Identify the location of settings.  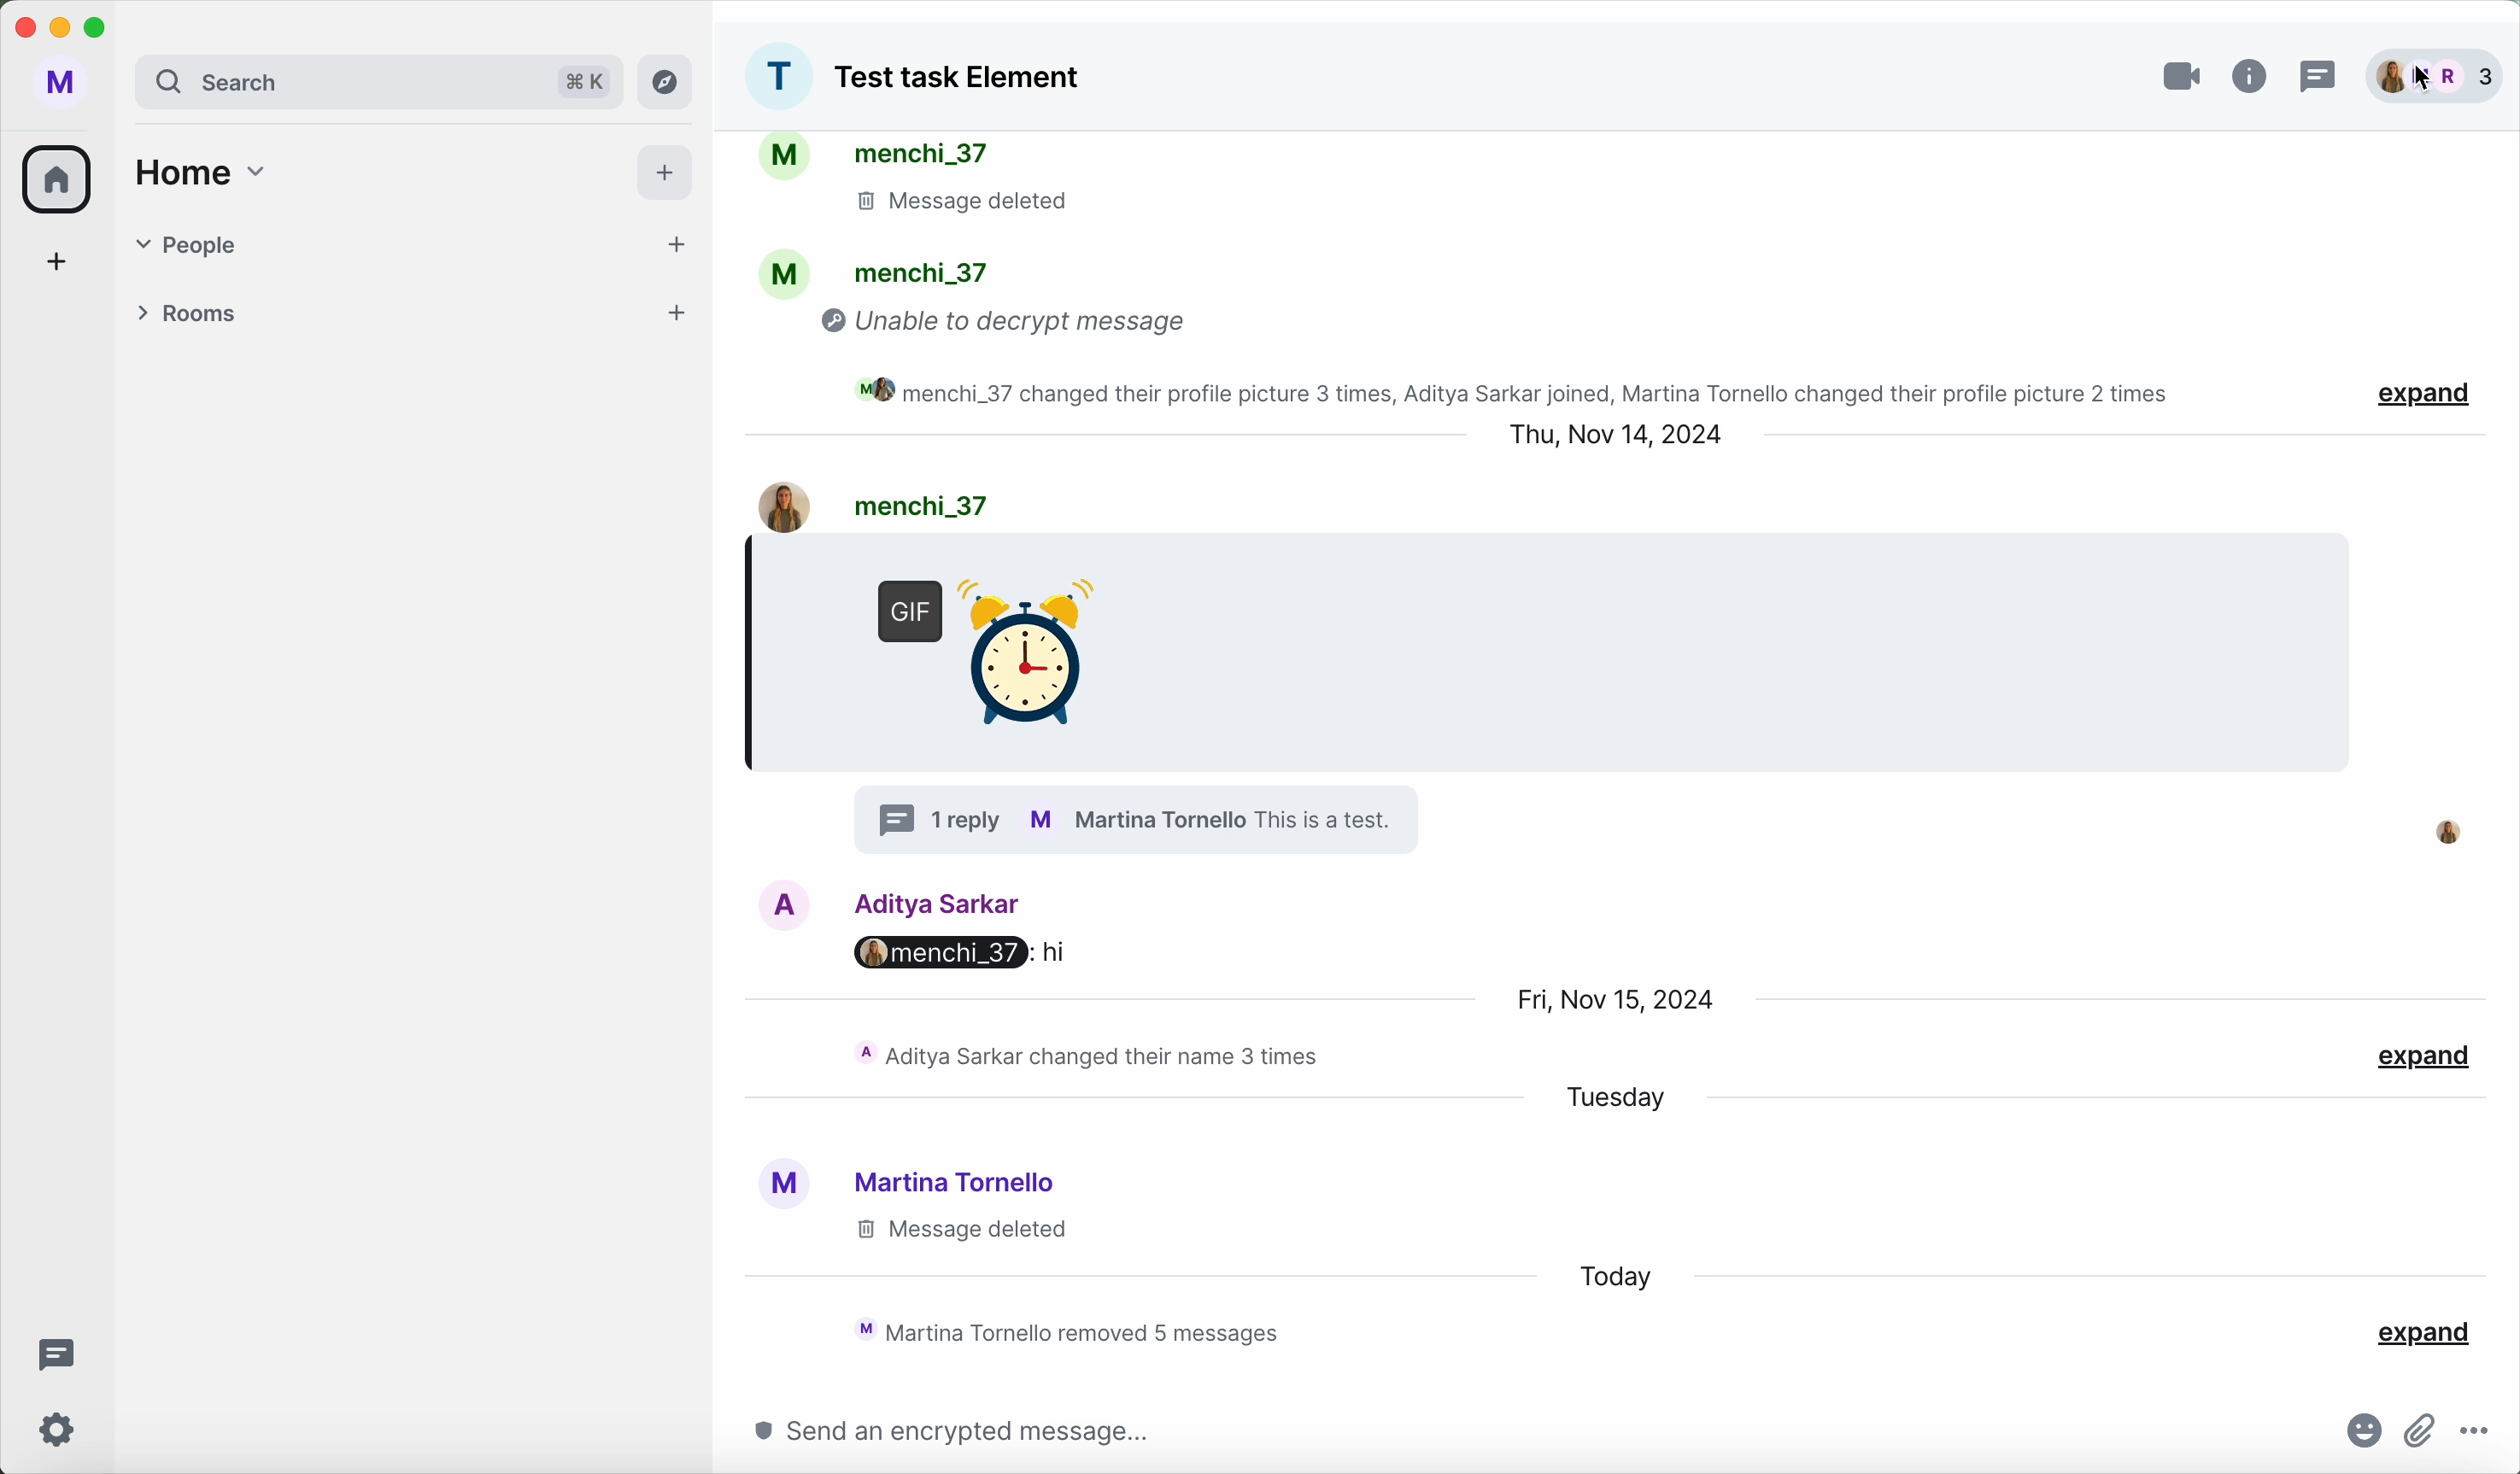
(61, 1429).